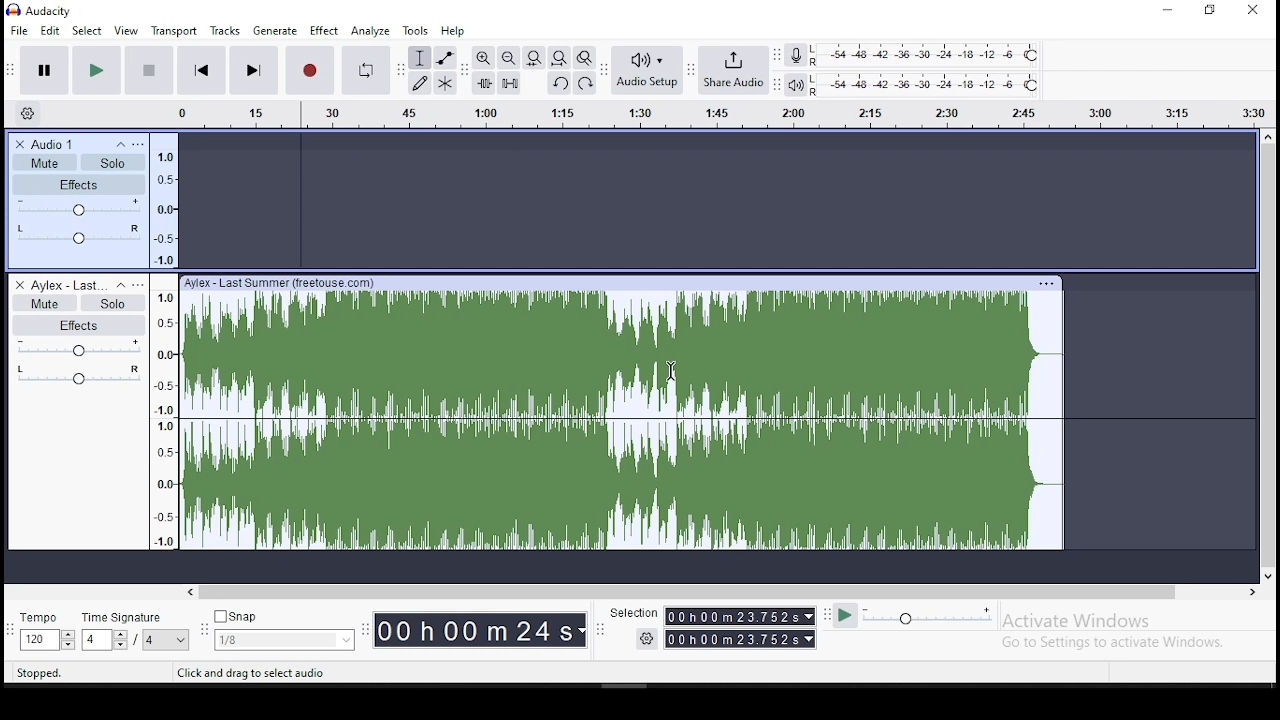  Describe the element at coordinates (126, 32) in the screenshot. I see `view` at that location.